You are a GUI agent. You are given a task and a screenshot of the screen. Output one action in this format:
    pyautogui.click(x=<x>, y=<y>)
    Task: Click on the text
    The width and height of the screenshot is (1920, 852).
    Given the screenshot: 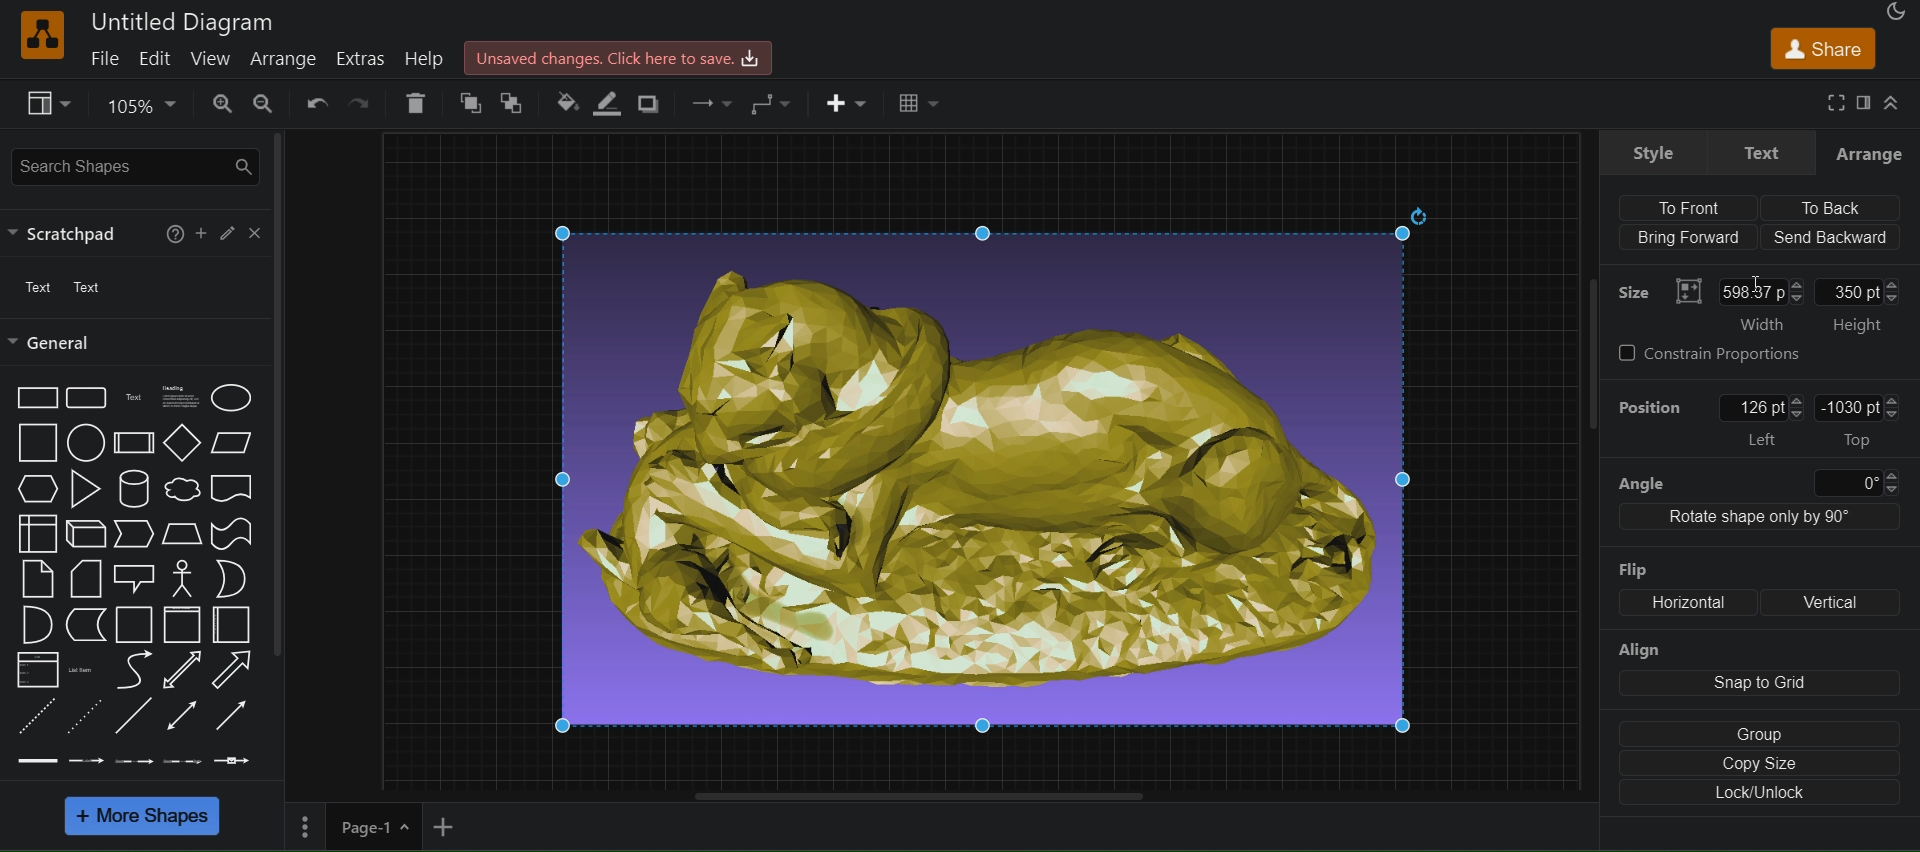 What is the action you would take?
    pyautogui.click(x=32, y=289)
    